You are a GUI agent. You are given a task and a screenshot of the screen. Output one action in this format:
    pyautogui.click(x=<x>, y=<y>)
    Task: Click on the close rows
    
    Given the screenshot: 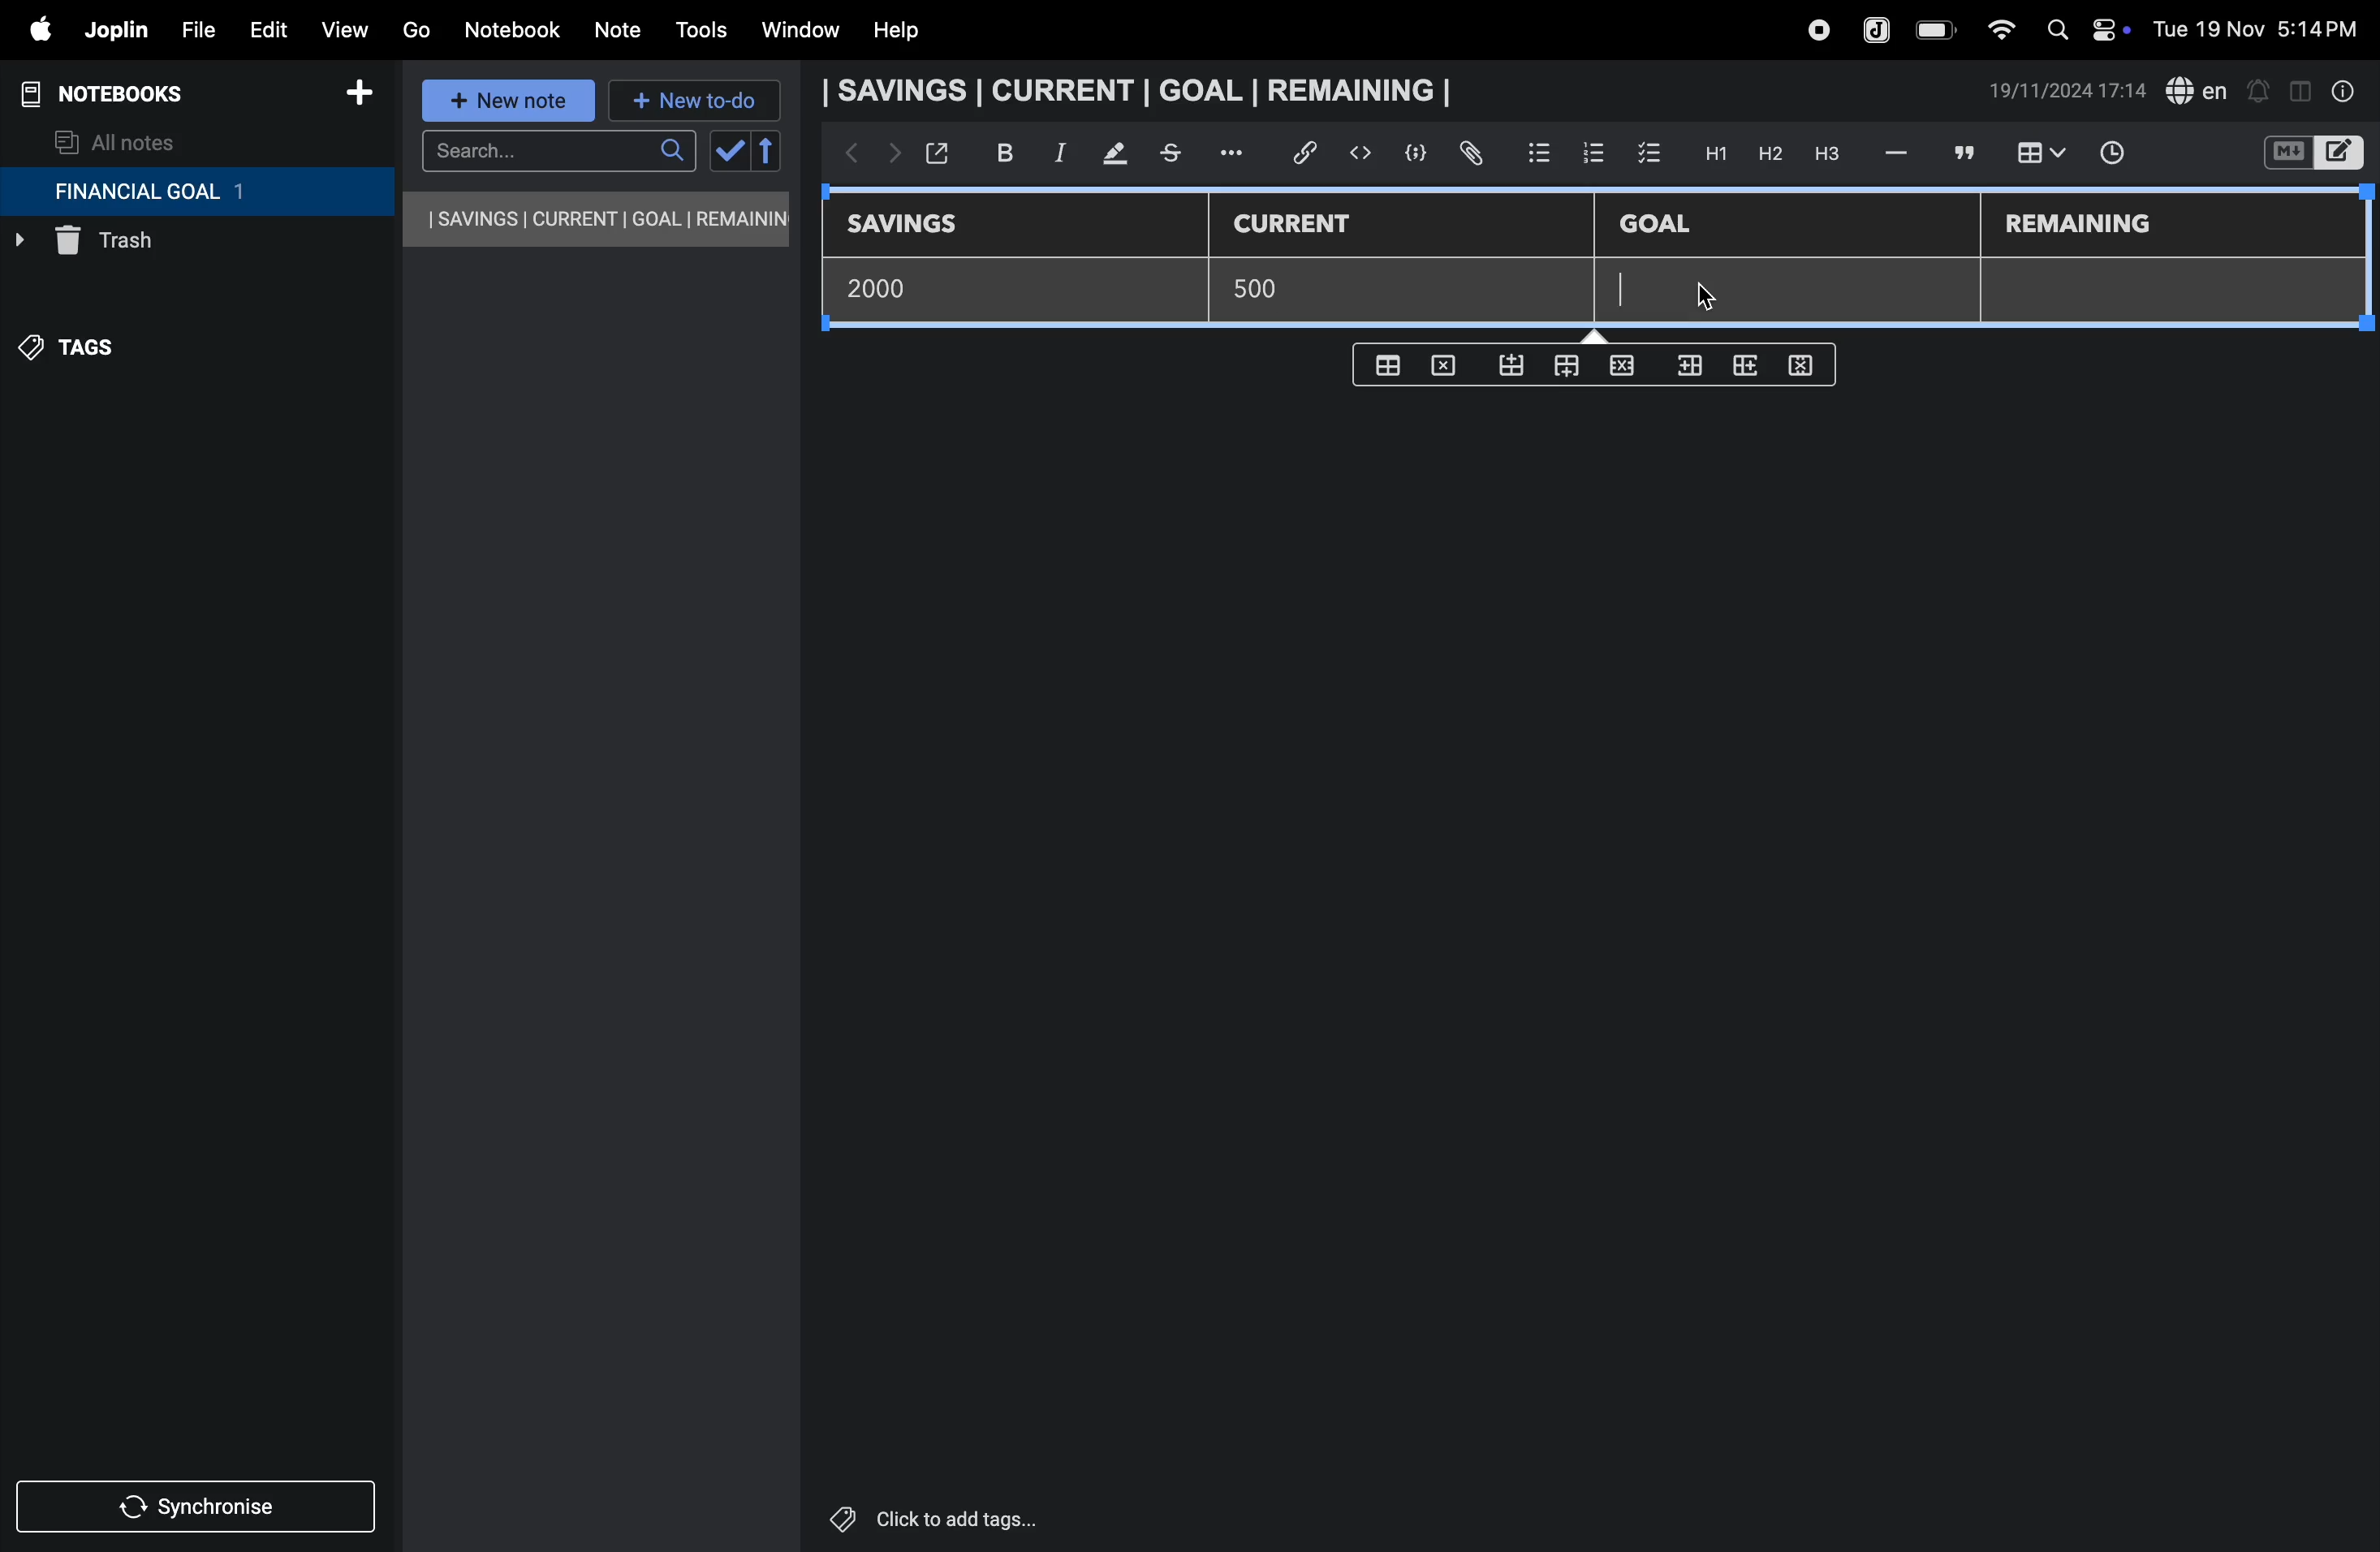 What is the action you would take?
    pyautogui.click(x=1619, y=369)
    